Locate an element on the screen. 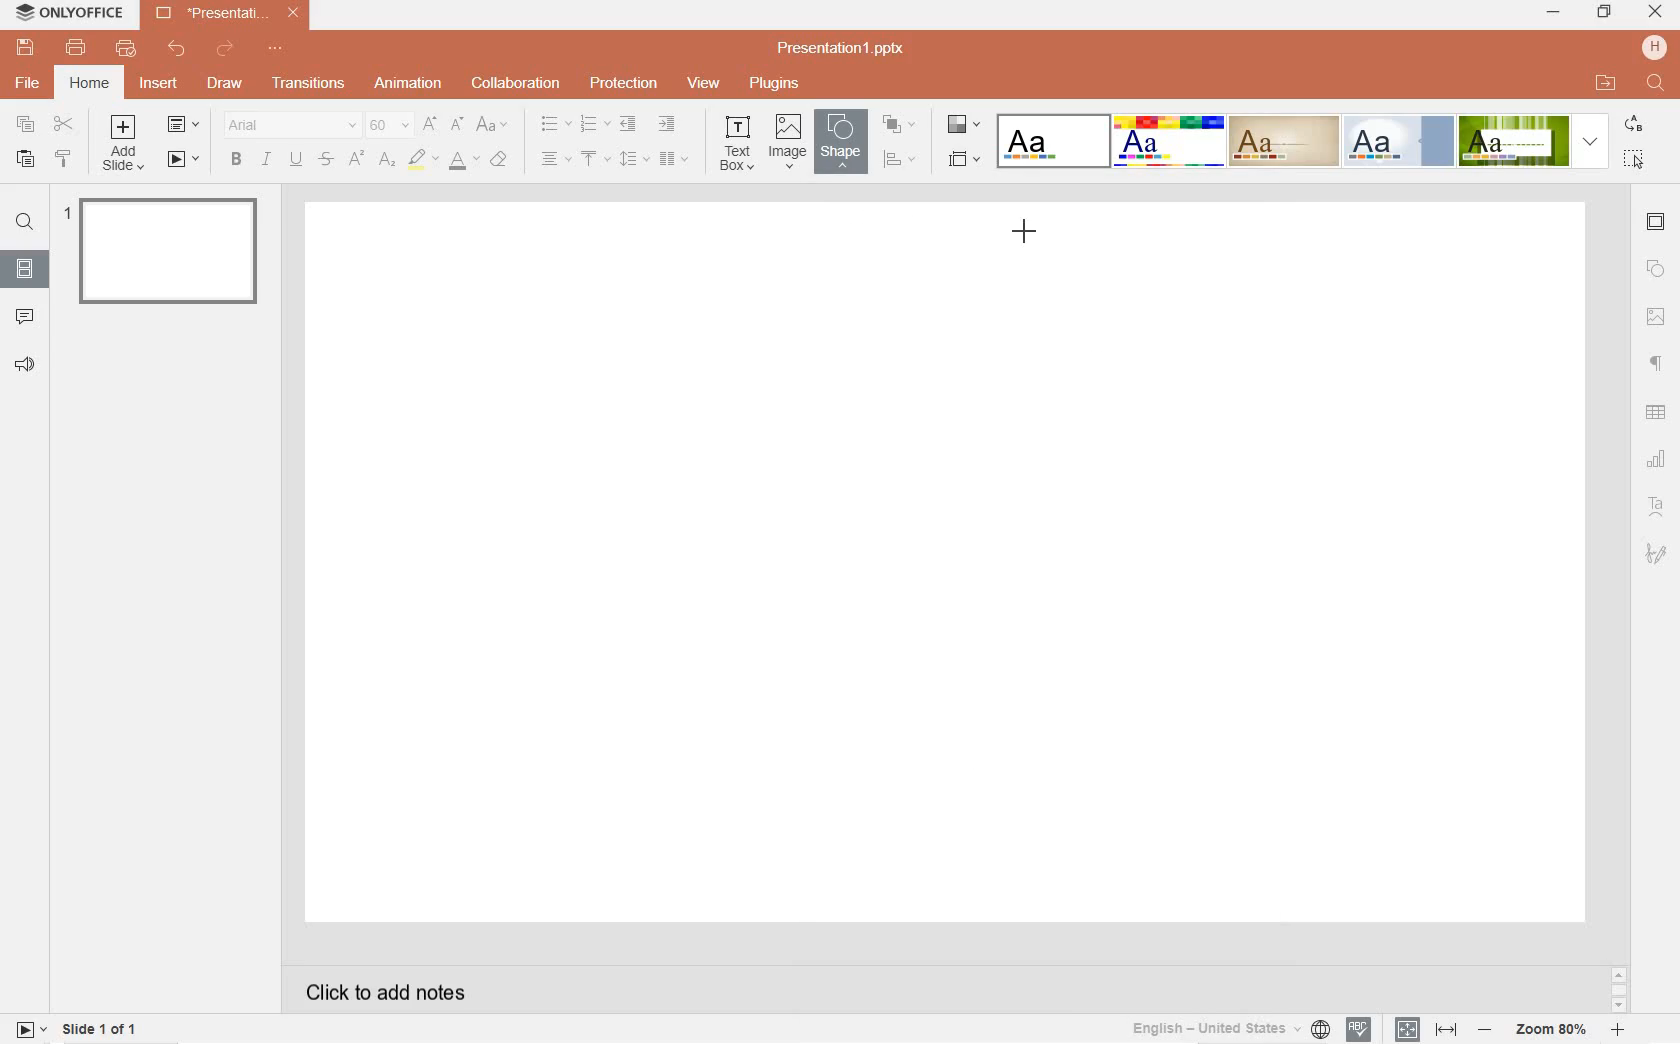 This screenshot has height=1044, width=1680. cursor is located at coordinates (1026, 233).